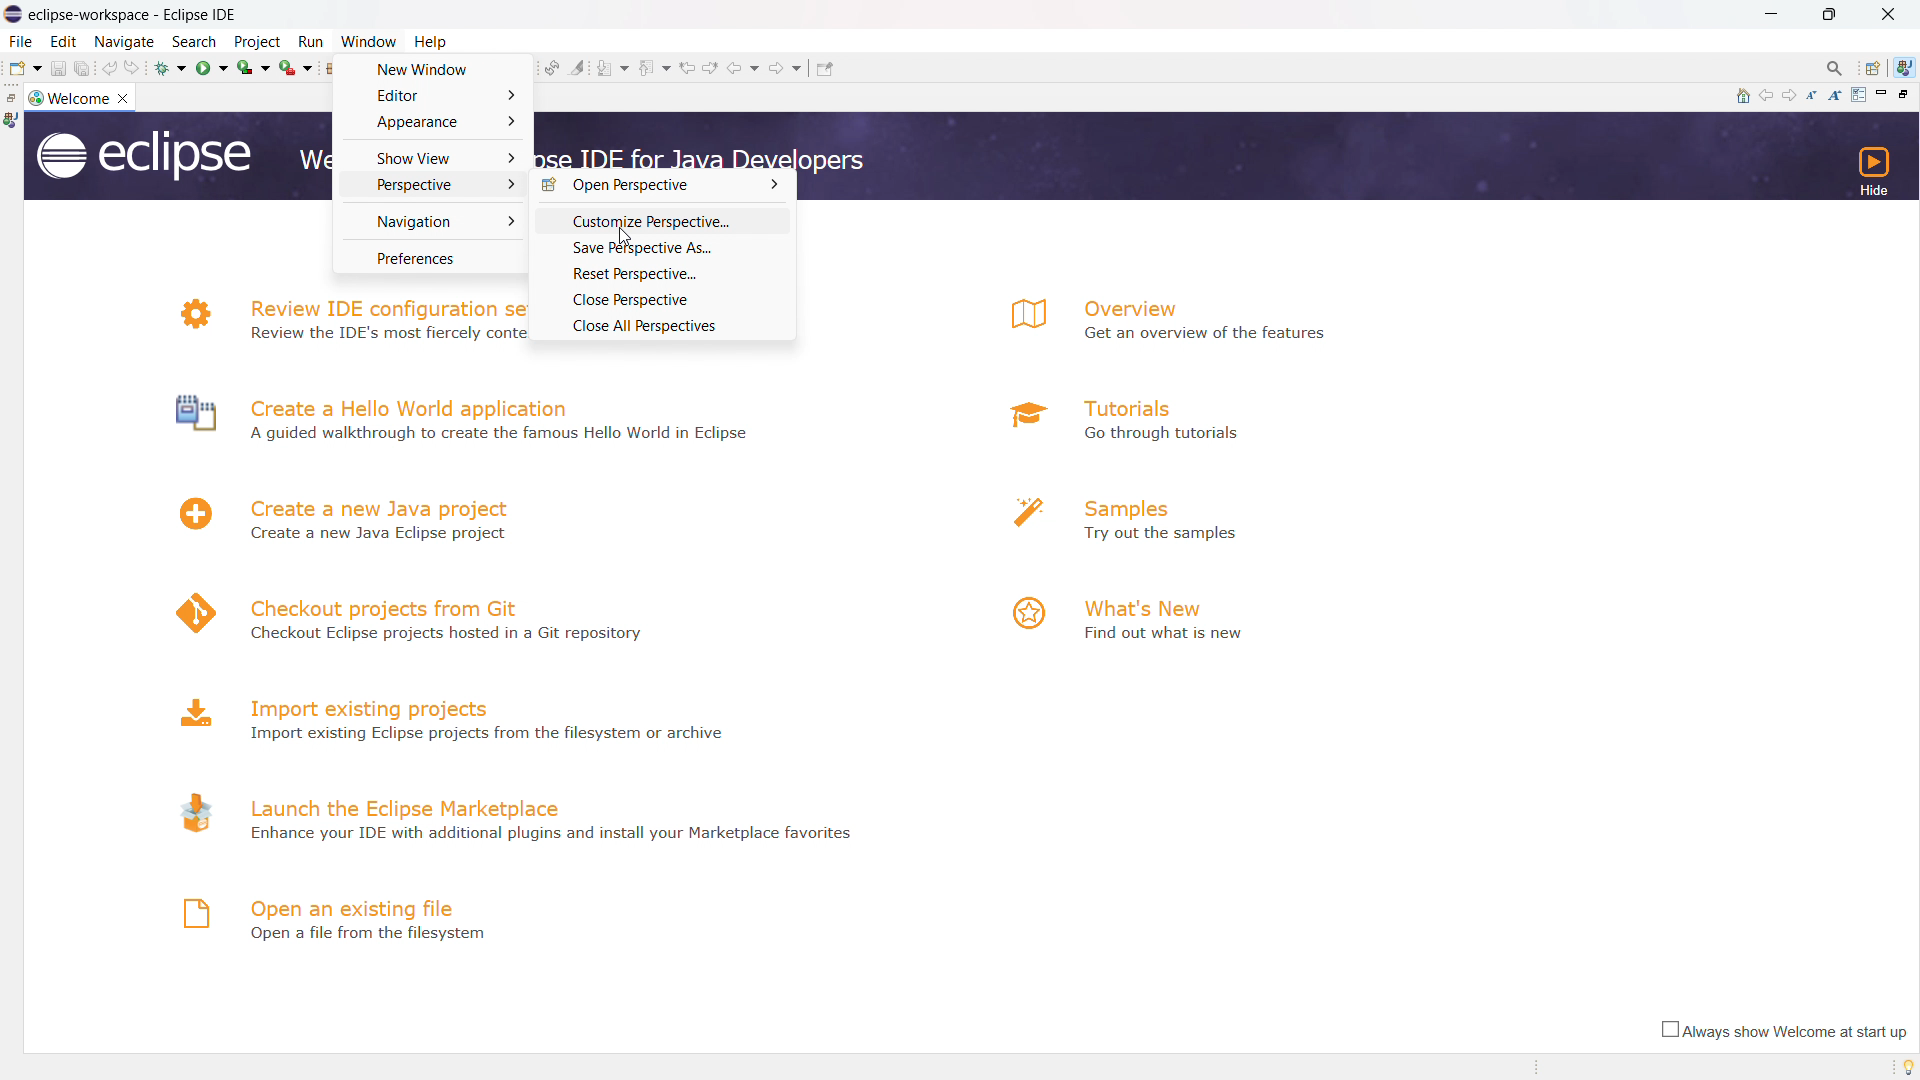 Image resolution: width=1920 pixels, height=1080 pixels. What do you see at coordinates (1882, 94) in the screenshot?
I see `minimize page` at bounding box center [1882, 94].